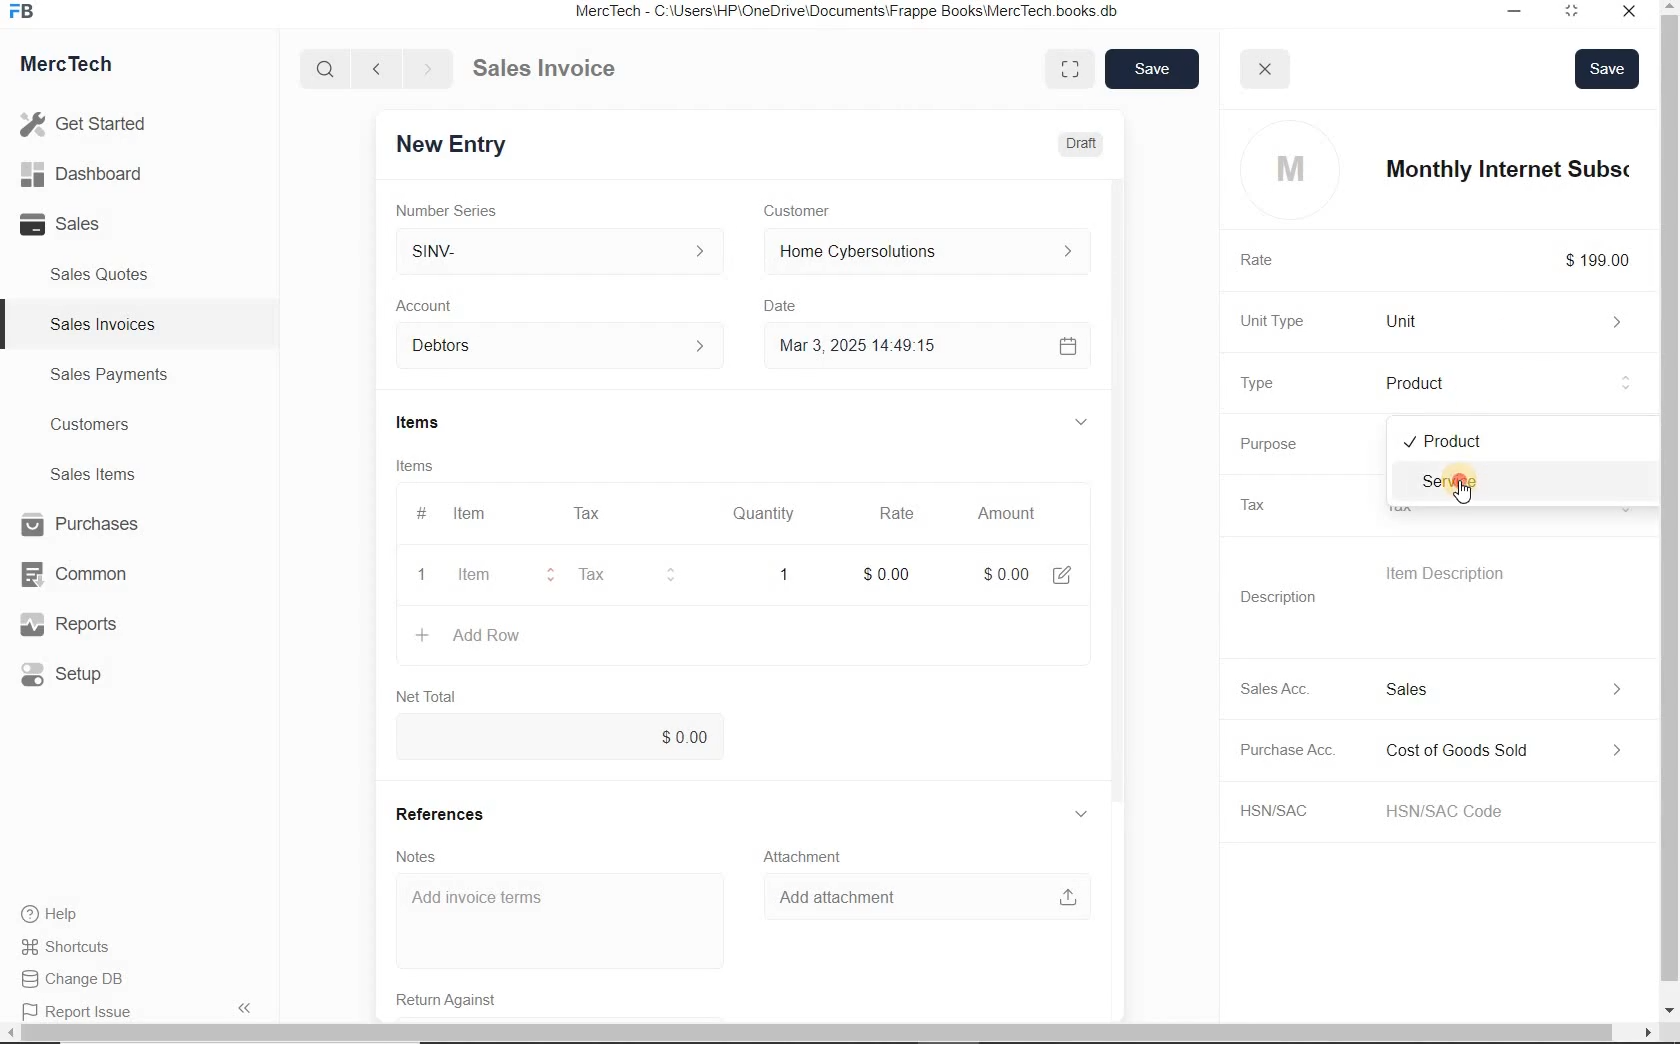 This screenshot has height=1044, width=1680. What do you see at coordinates (1276, 383) in the screenshot?
I see `Type` at bounding box center [1276, 383].